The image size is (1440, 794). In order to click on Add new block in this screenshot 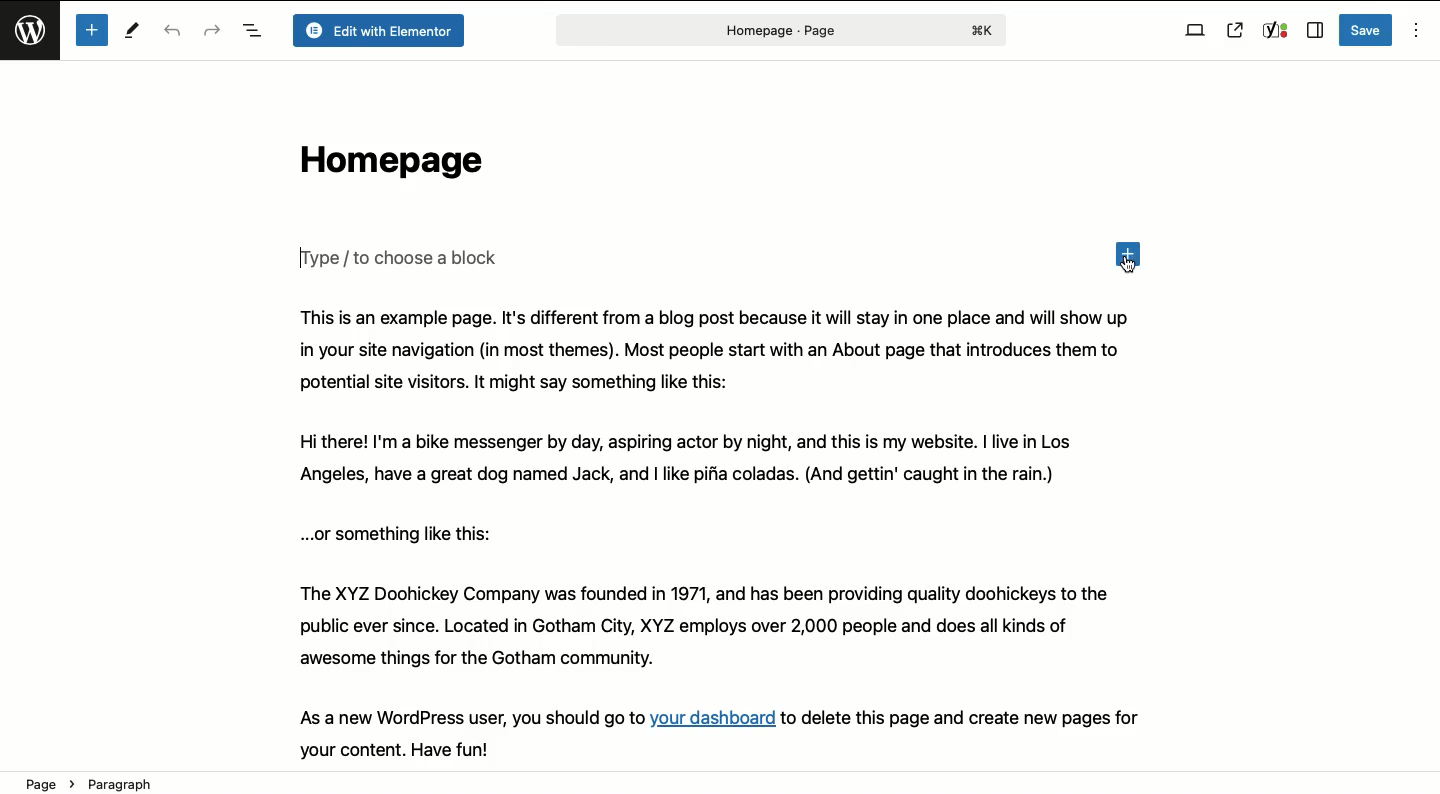, I will do `click(1131, 251)`.